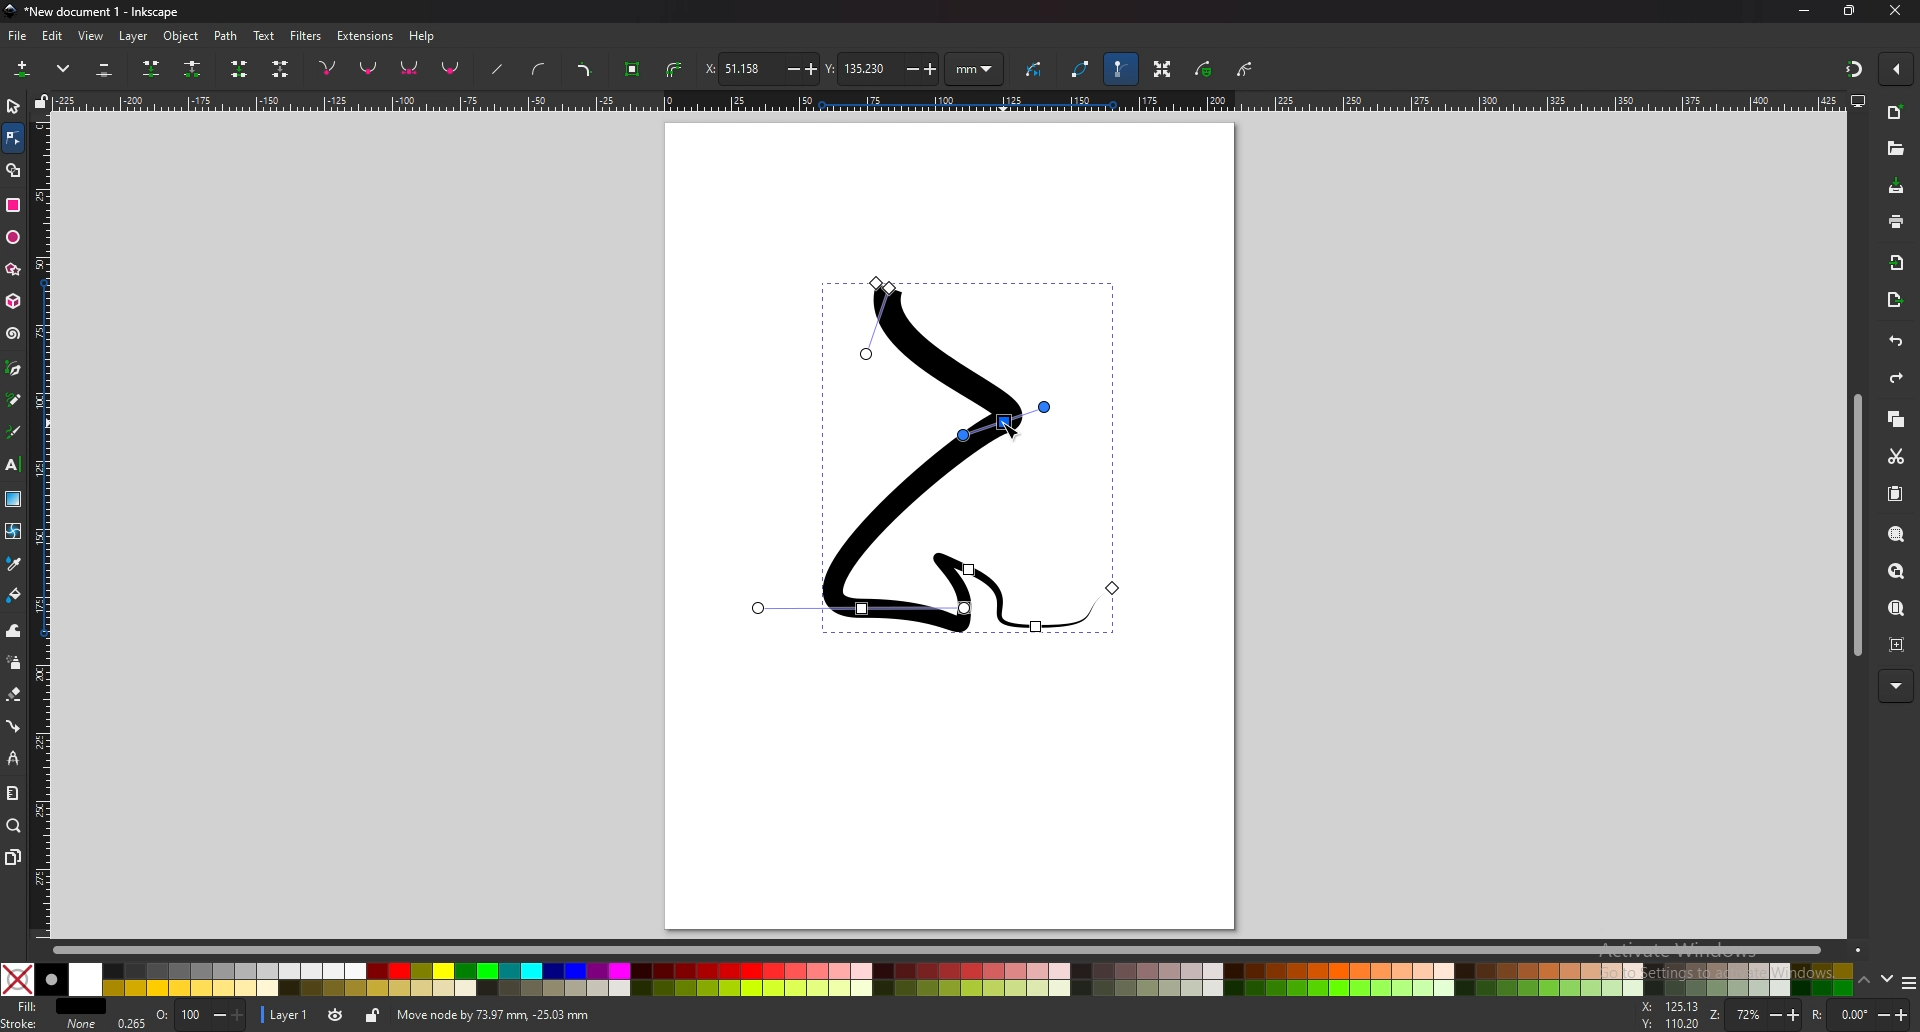 Image resolution: width=1920 pixels, height=1032 pixels. What do you see at coordinates (15, 663) in the screenshot?
I see `spray` at bounding box center [15, 663].